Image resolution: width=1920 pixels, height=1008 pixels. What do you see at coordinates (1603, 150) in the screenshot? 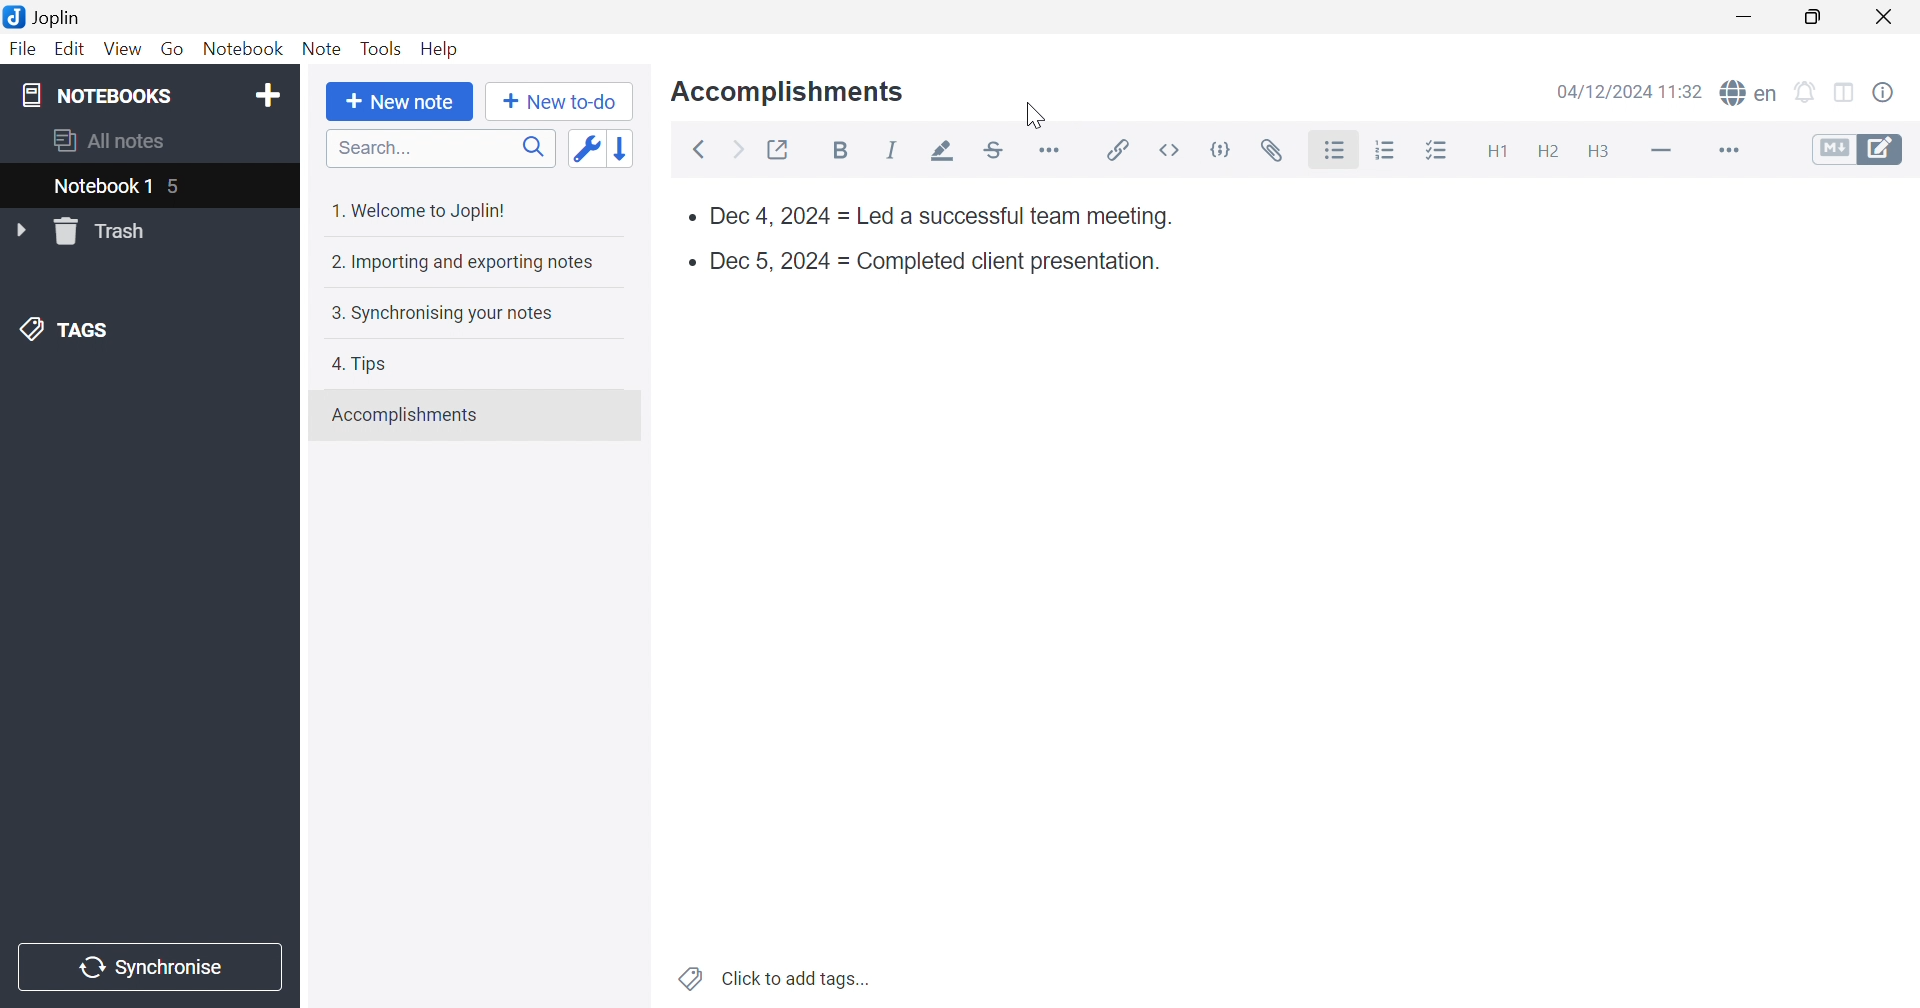
I see `Heading 3` at bounding box center [1603, 150].